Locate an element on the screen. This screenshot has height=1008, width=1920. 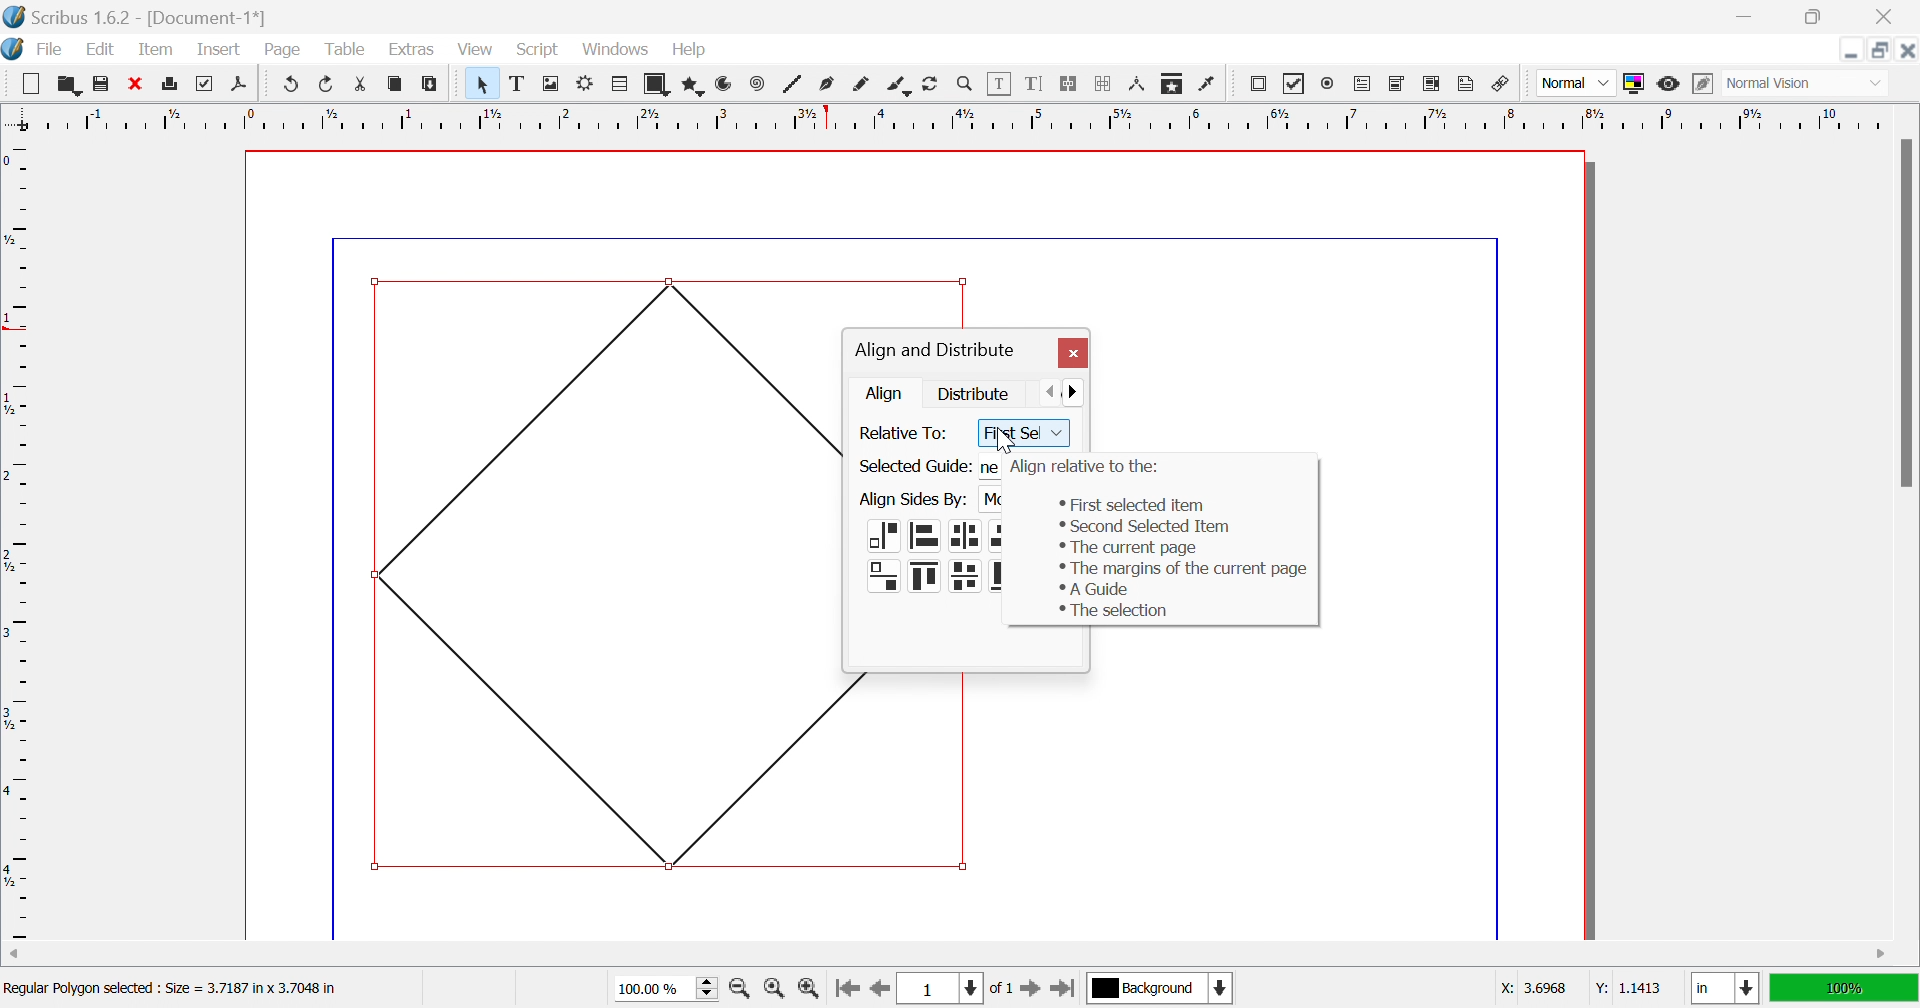
New is located at coordinates (30, 84).